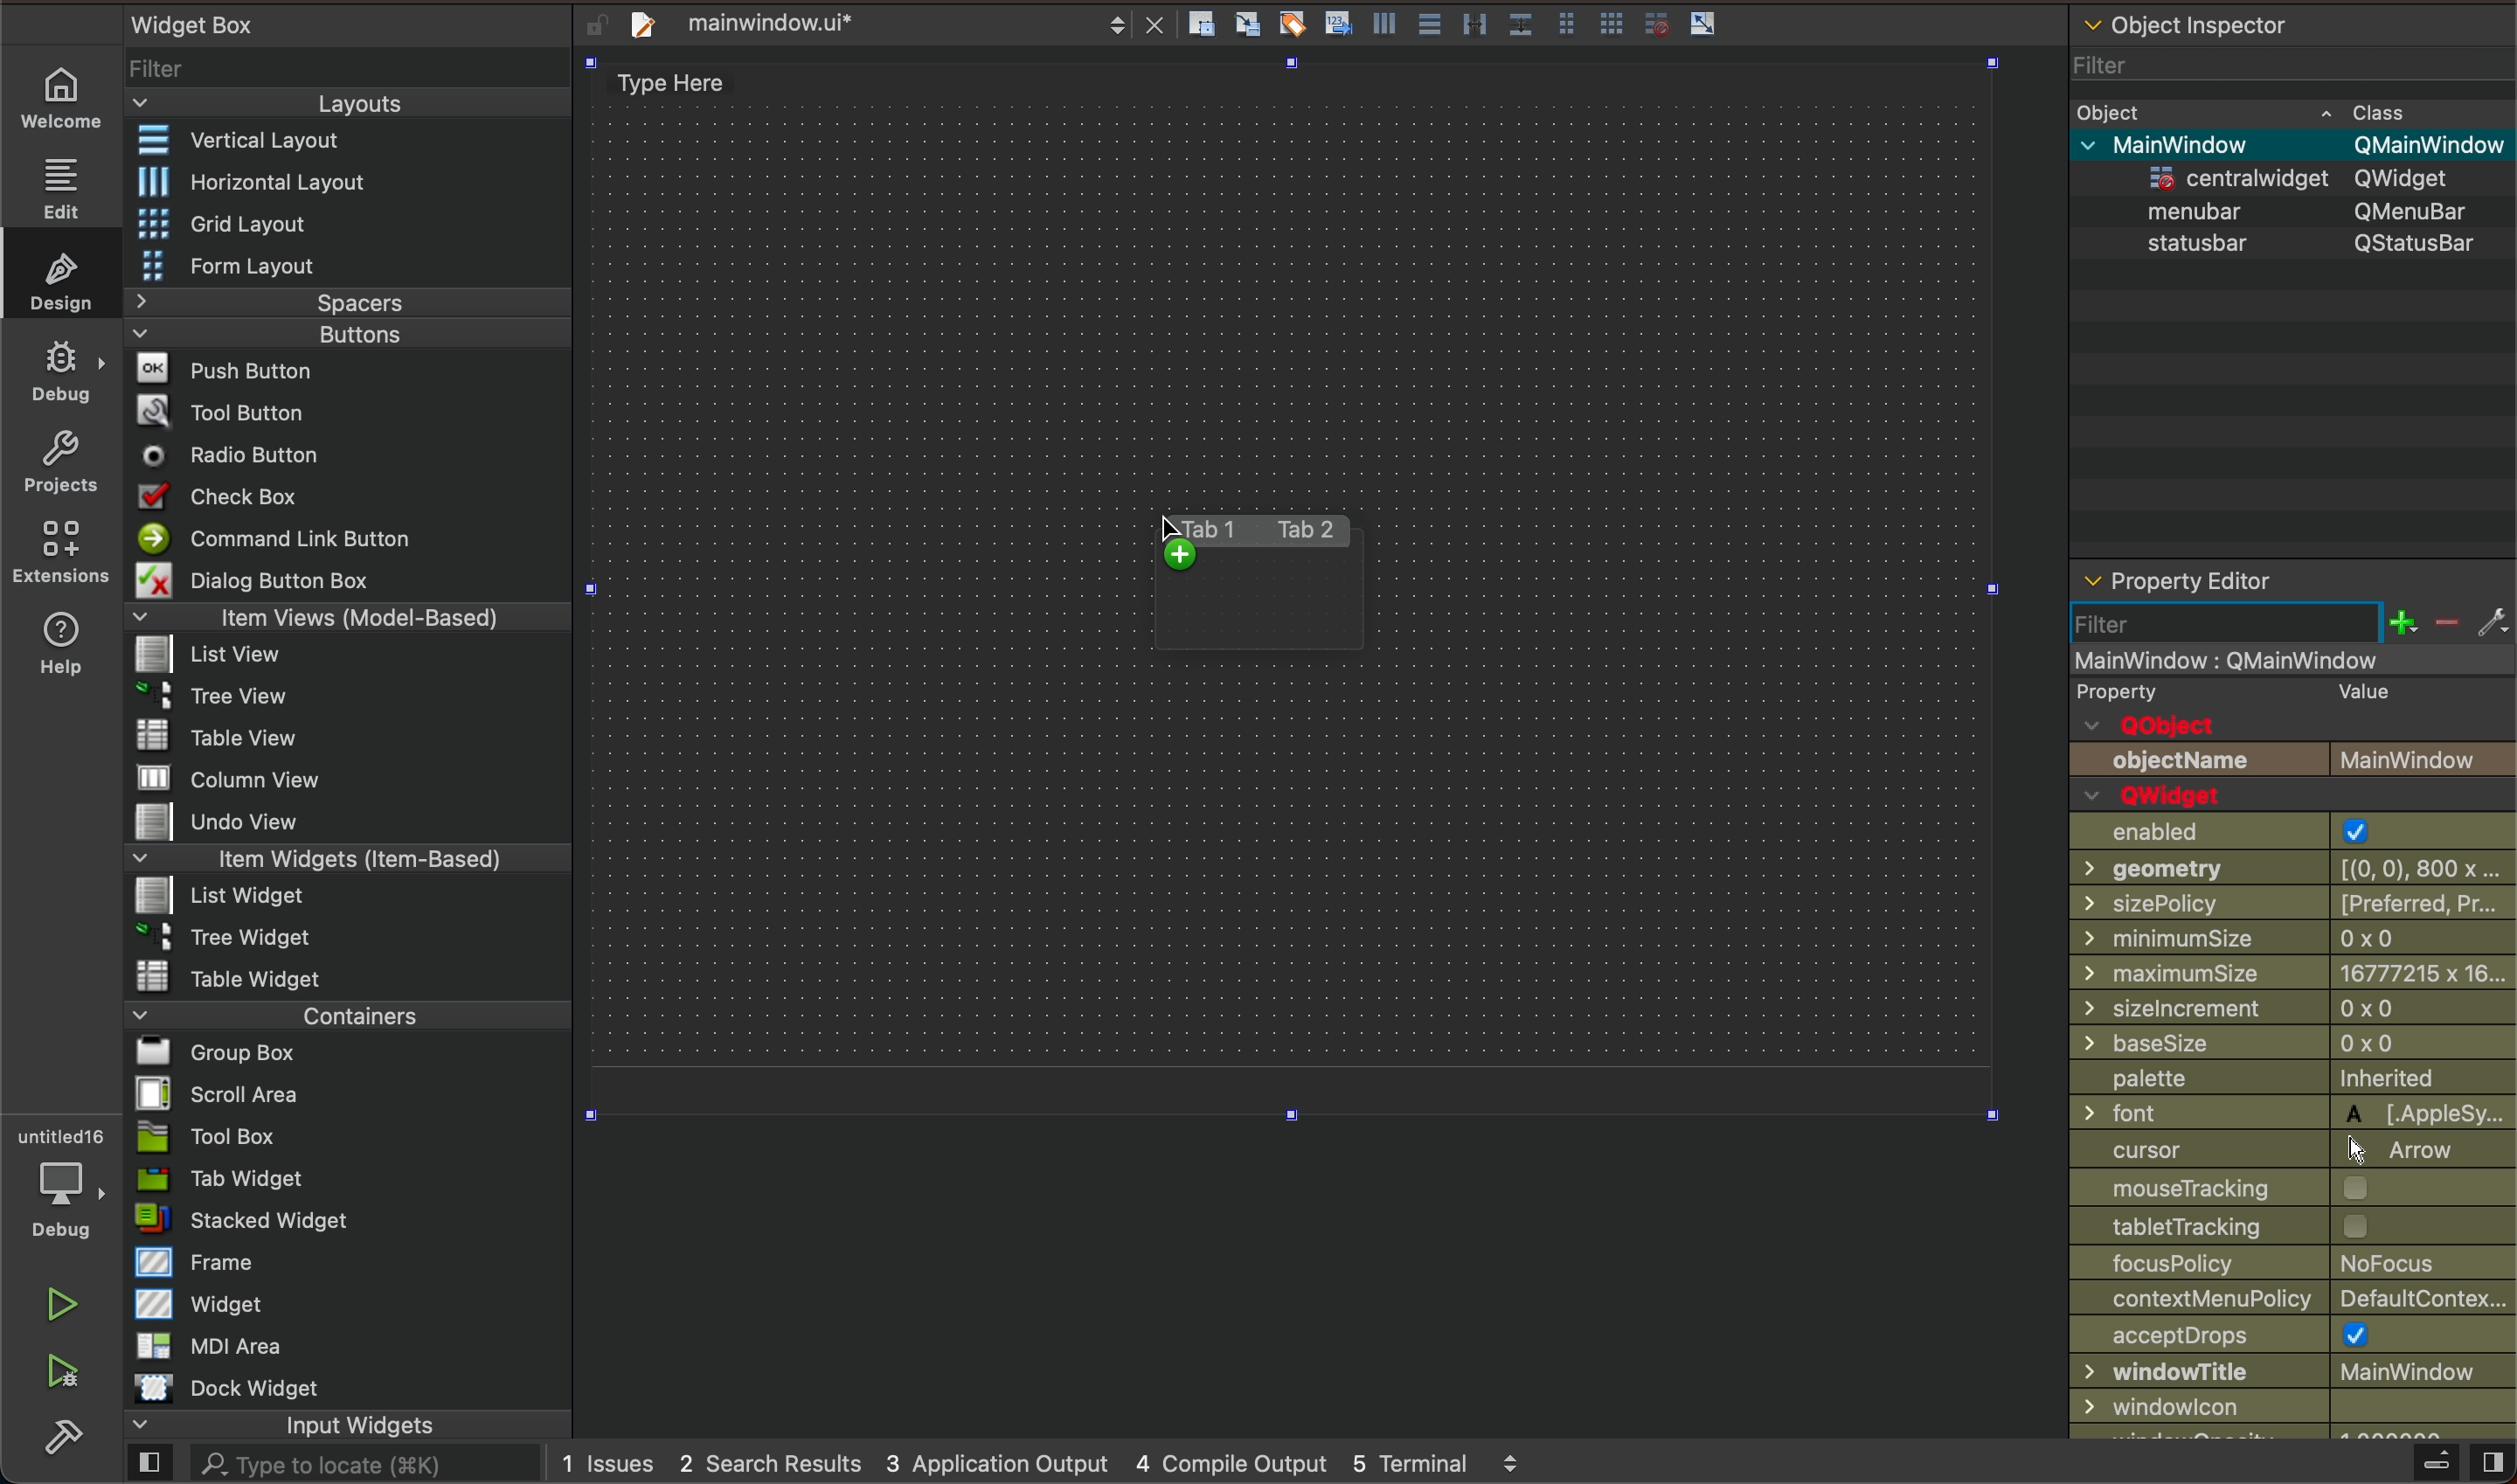  I want to click on object name and Qwidget, so click(2301, 777).